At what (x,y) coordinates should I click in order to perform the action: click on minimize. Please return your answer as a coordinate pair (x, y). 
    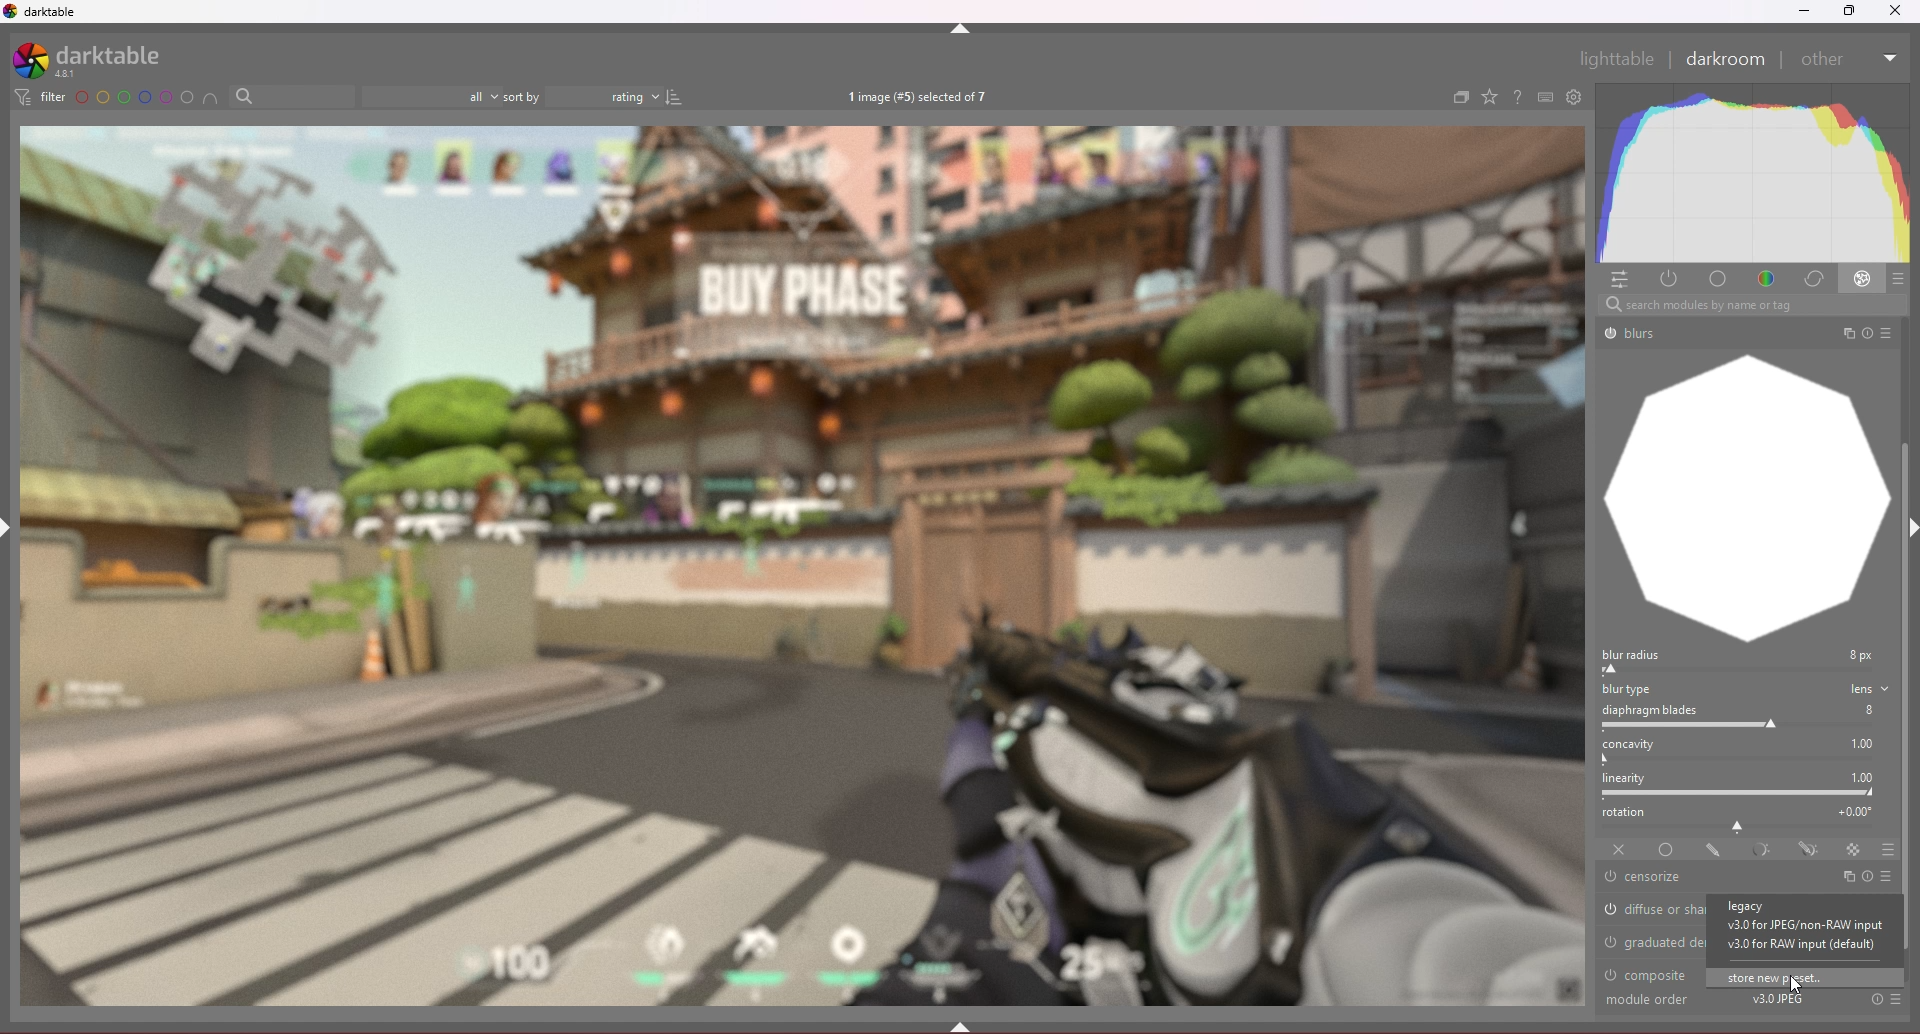
    Looking at the image, I should click on (1804, 12).